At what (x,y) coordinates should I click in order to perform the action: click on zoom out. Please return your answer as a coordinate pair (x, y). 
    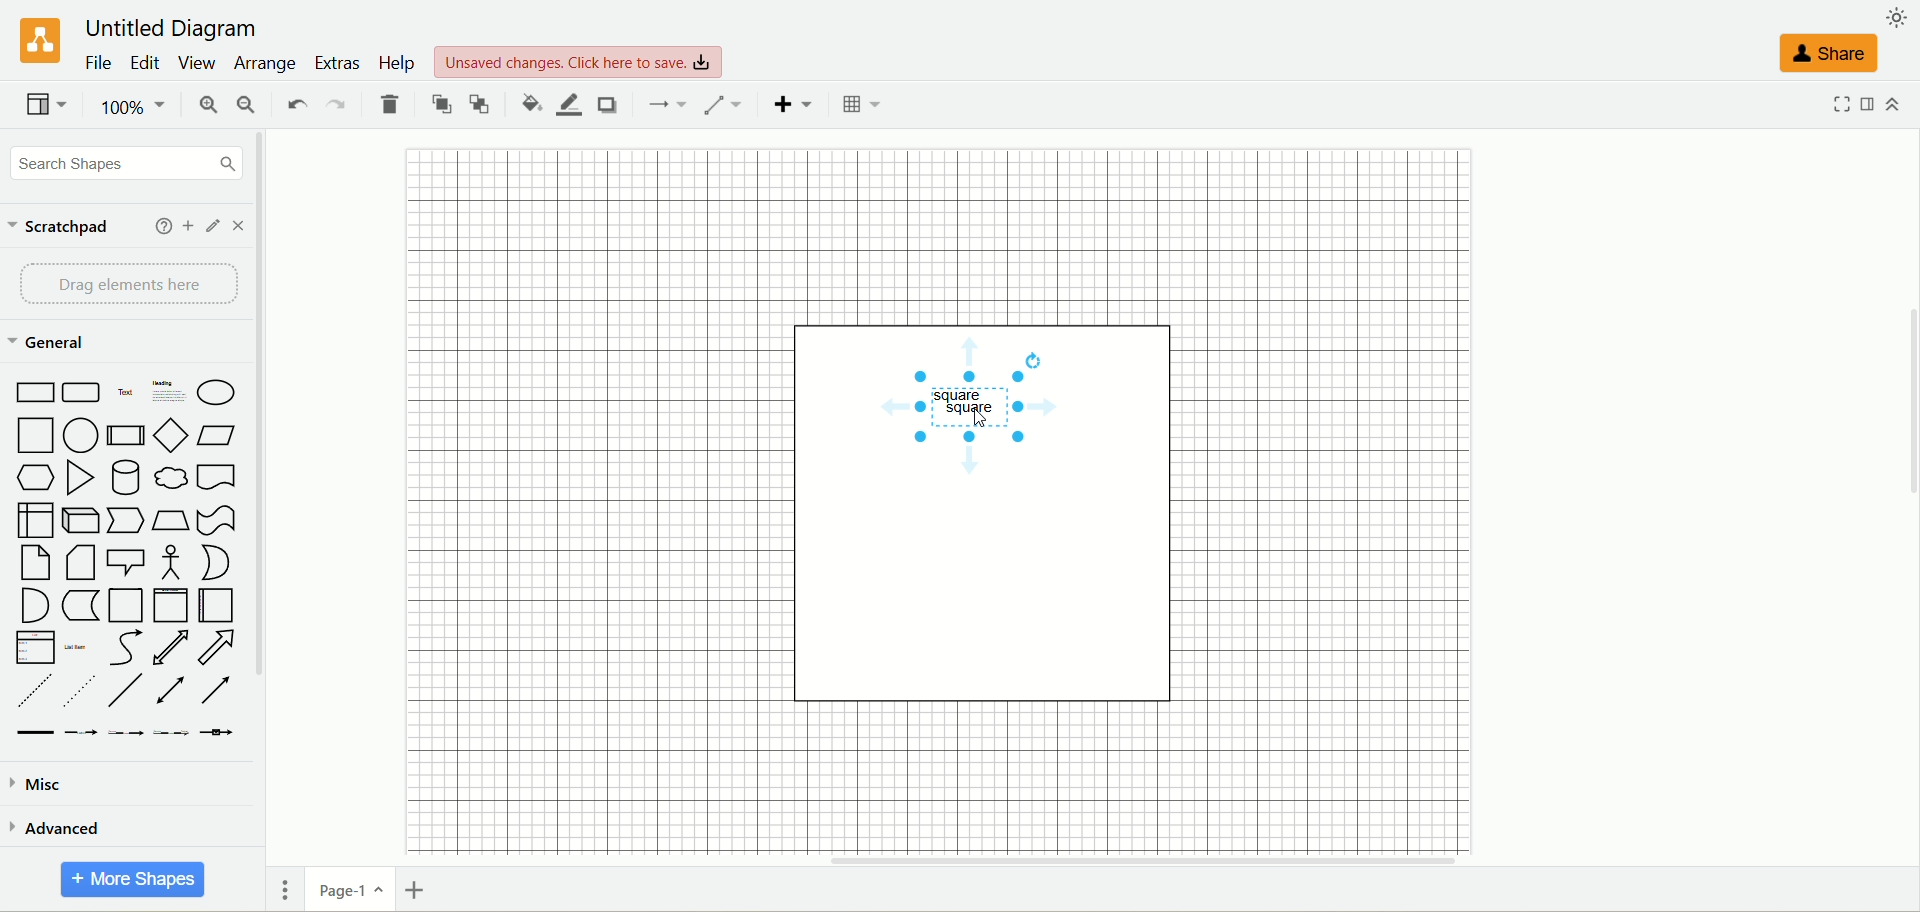
    Looking at the image, I should click on (249, 104).